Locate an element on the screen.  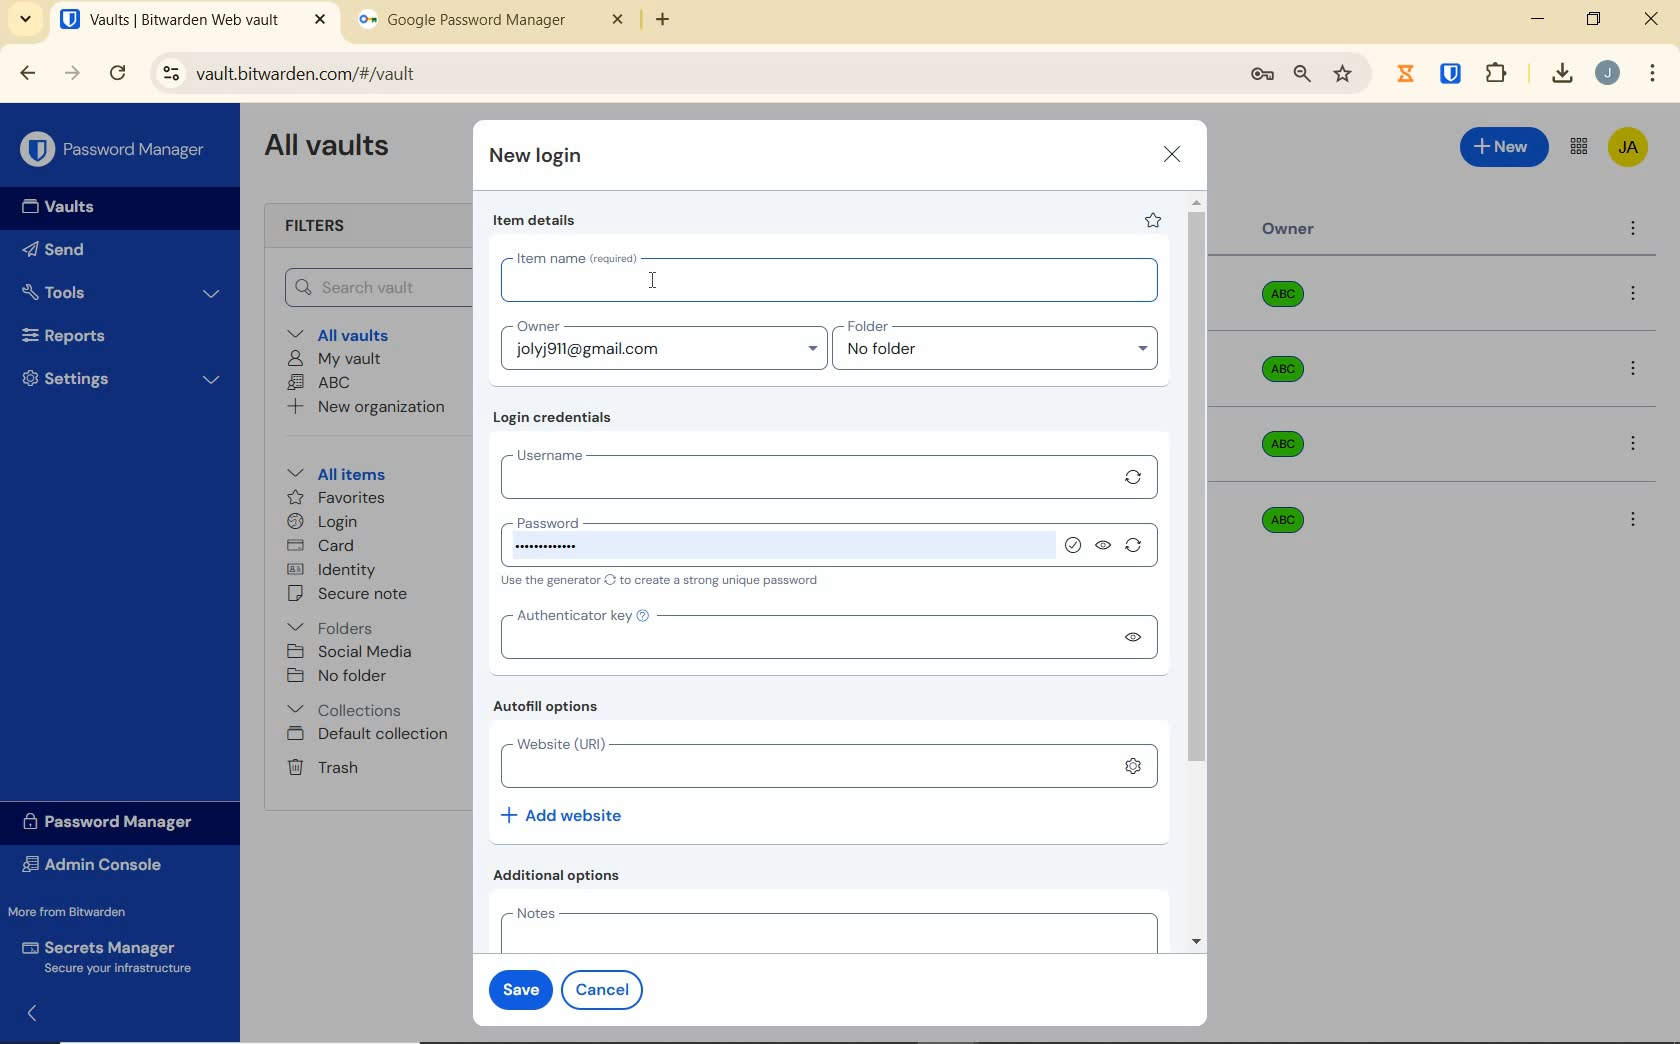
Owner organization is located at coordinates (1290, 302).